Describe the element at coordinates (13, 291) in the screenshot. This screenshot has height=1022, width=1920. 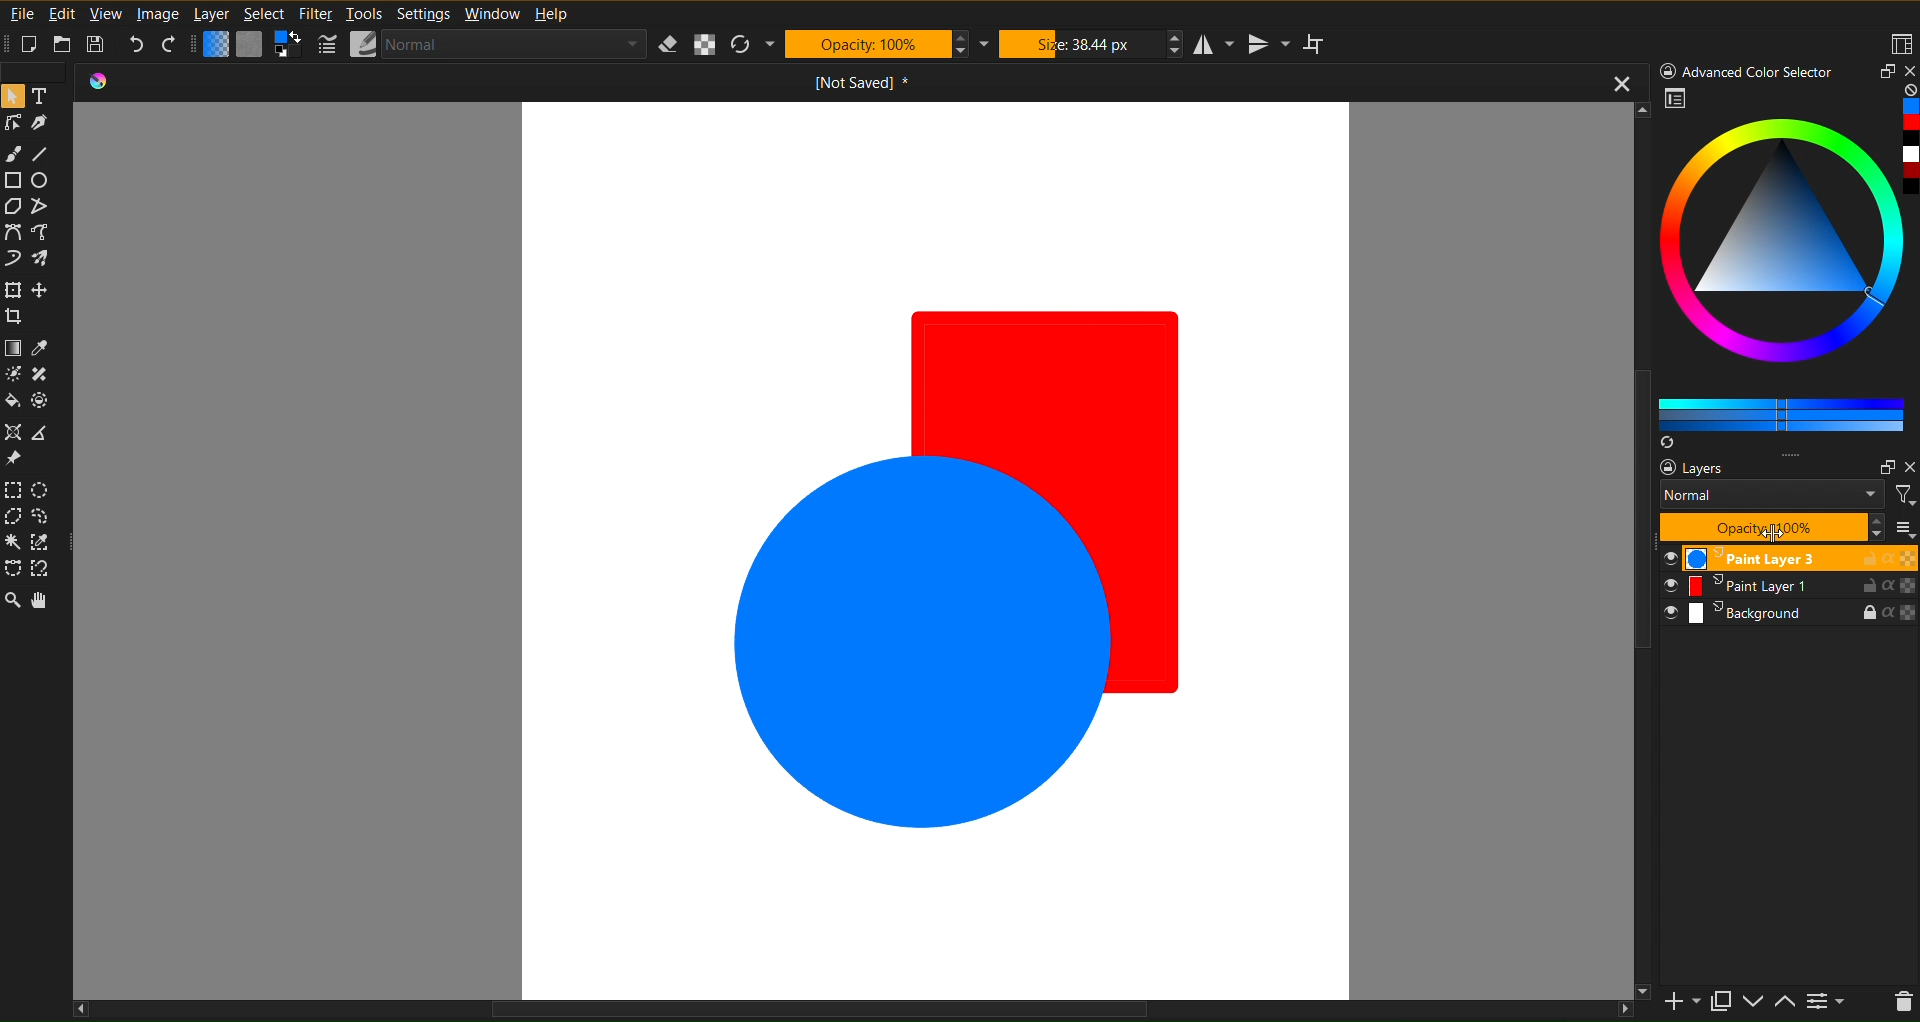
I see `Move Tools` at that location.